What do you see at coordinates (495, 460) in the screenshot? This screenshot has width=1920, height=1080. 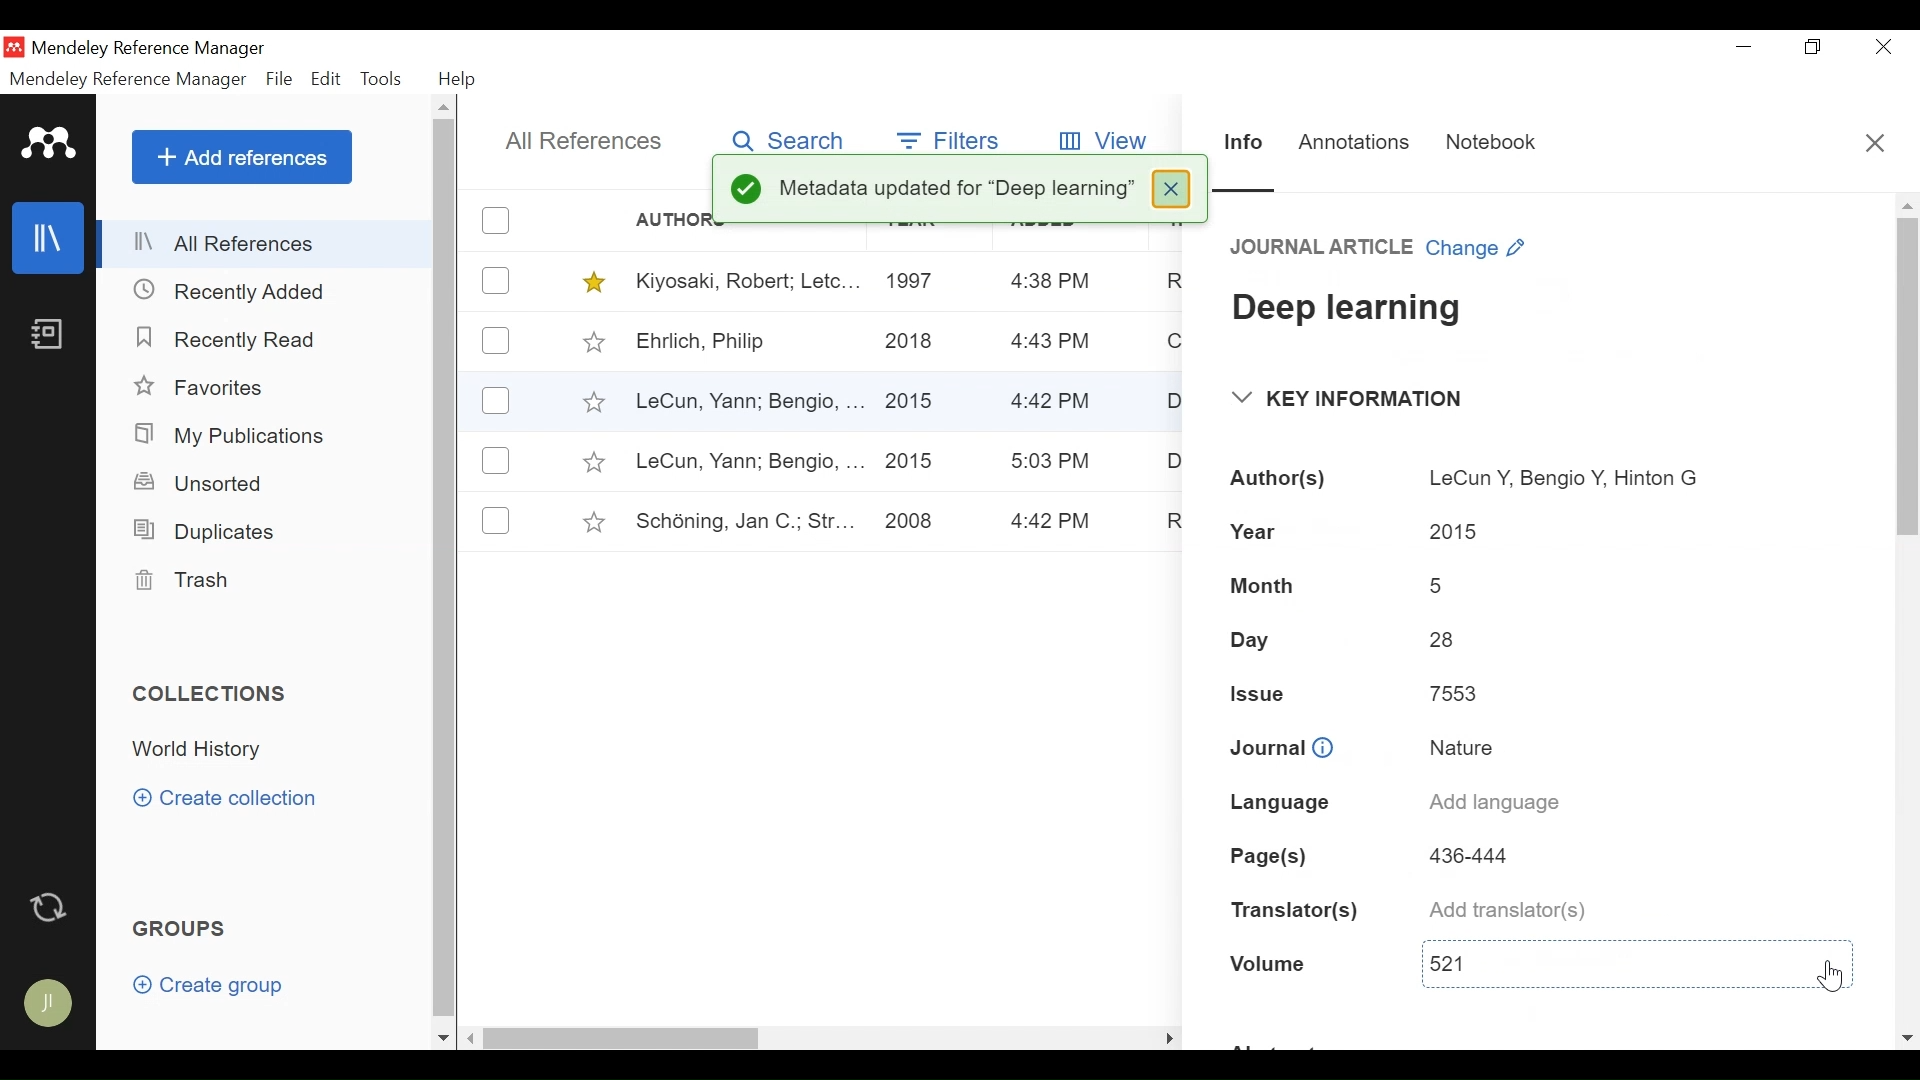 I see `(un)select` at bounding box center [495, 460].